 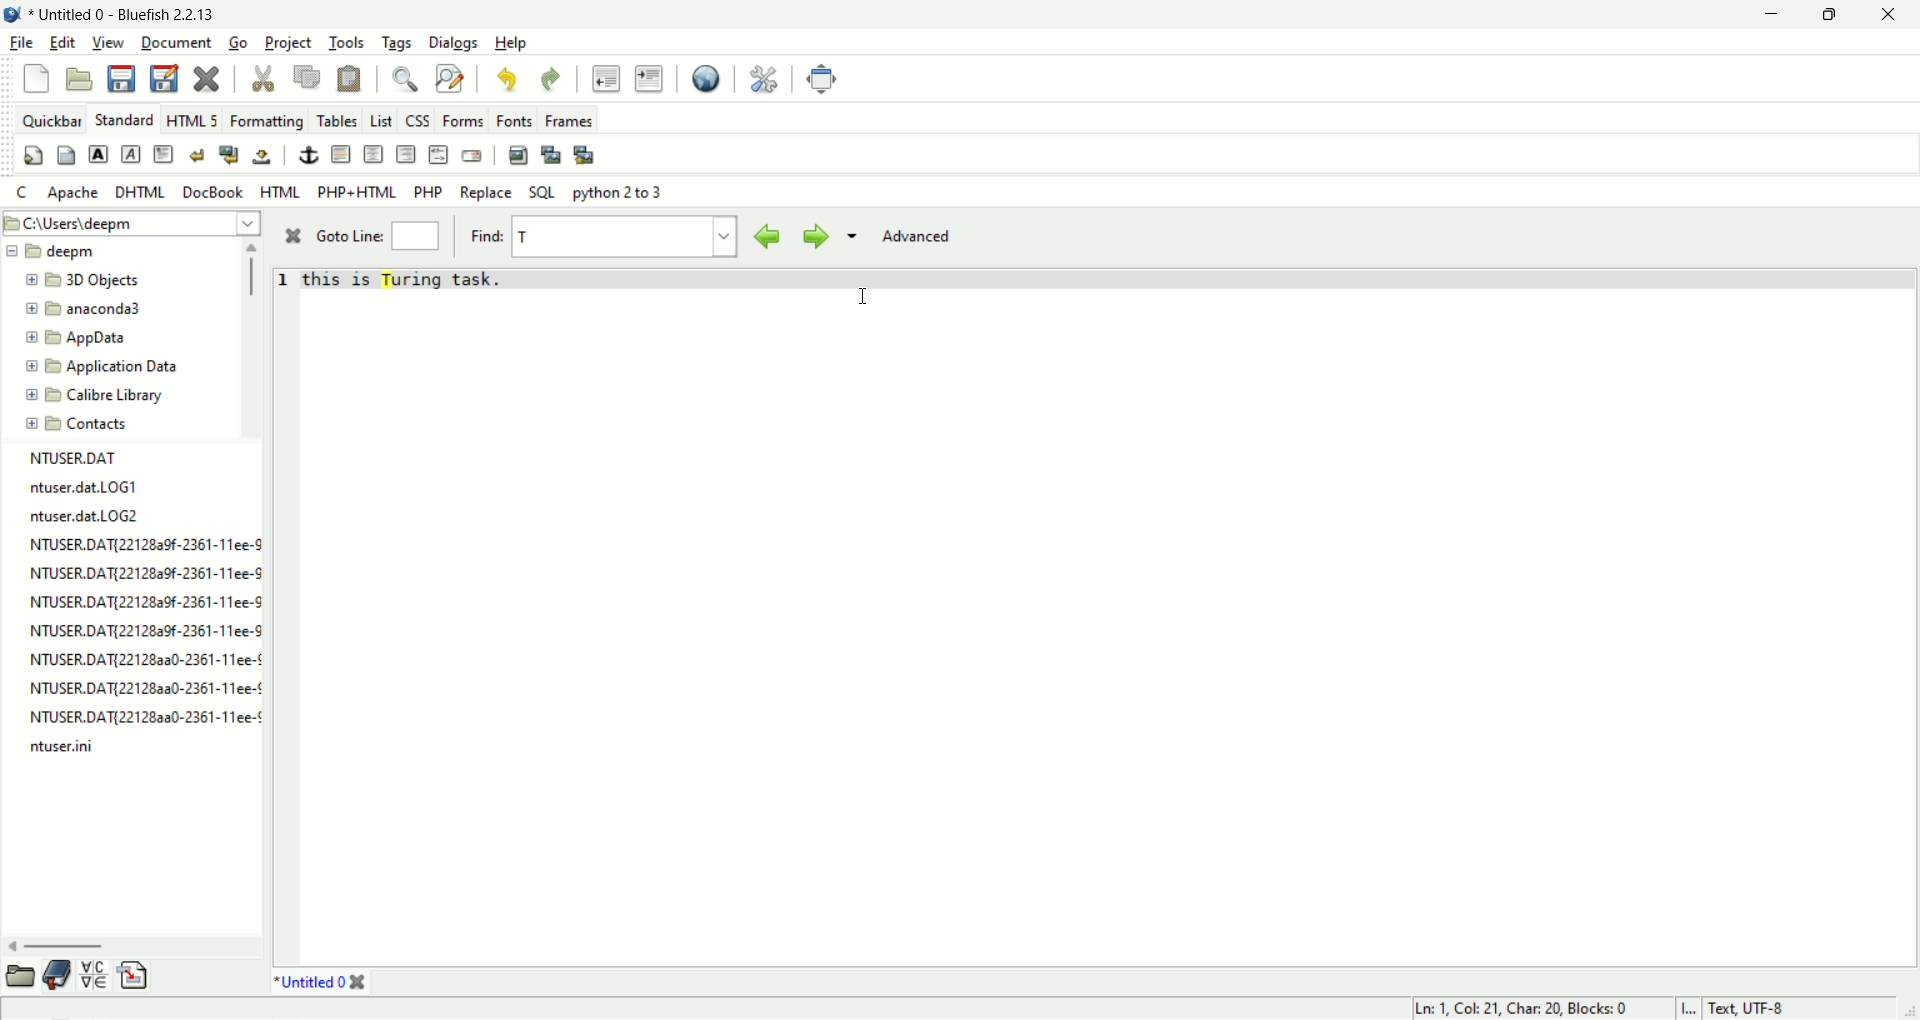 What do you see at coordinates (124, 118) in the screenshot?
I see `standard` at bounding box center [124, 118].